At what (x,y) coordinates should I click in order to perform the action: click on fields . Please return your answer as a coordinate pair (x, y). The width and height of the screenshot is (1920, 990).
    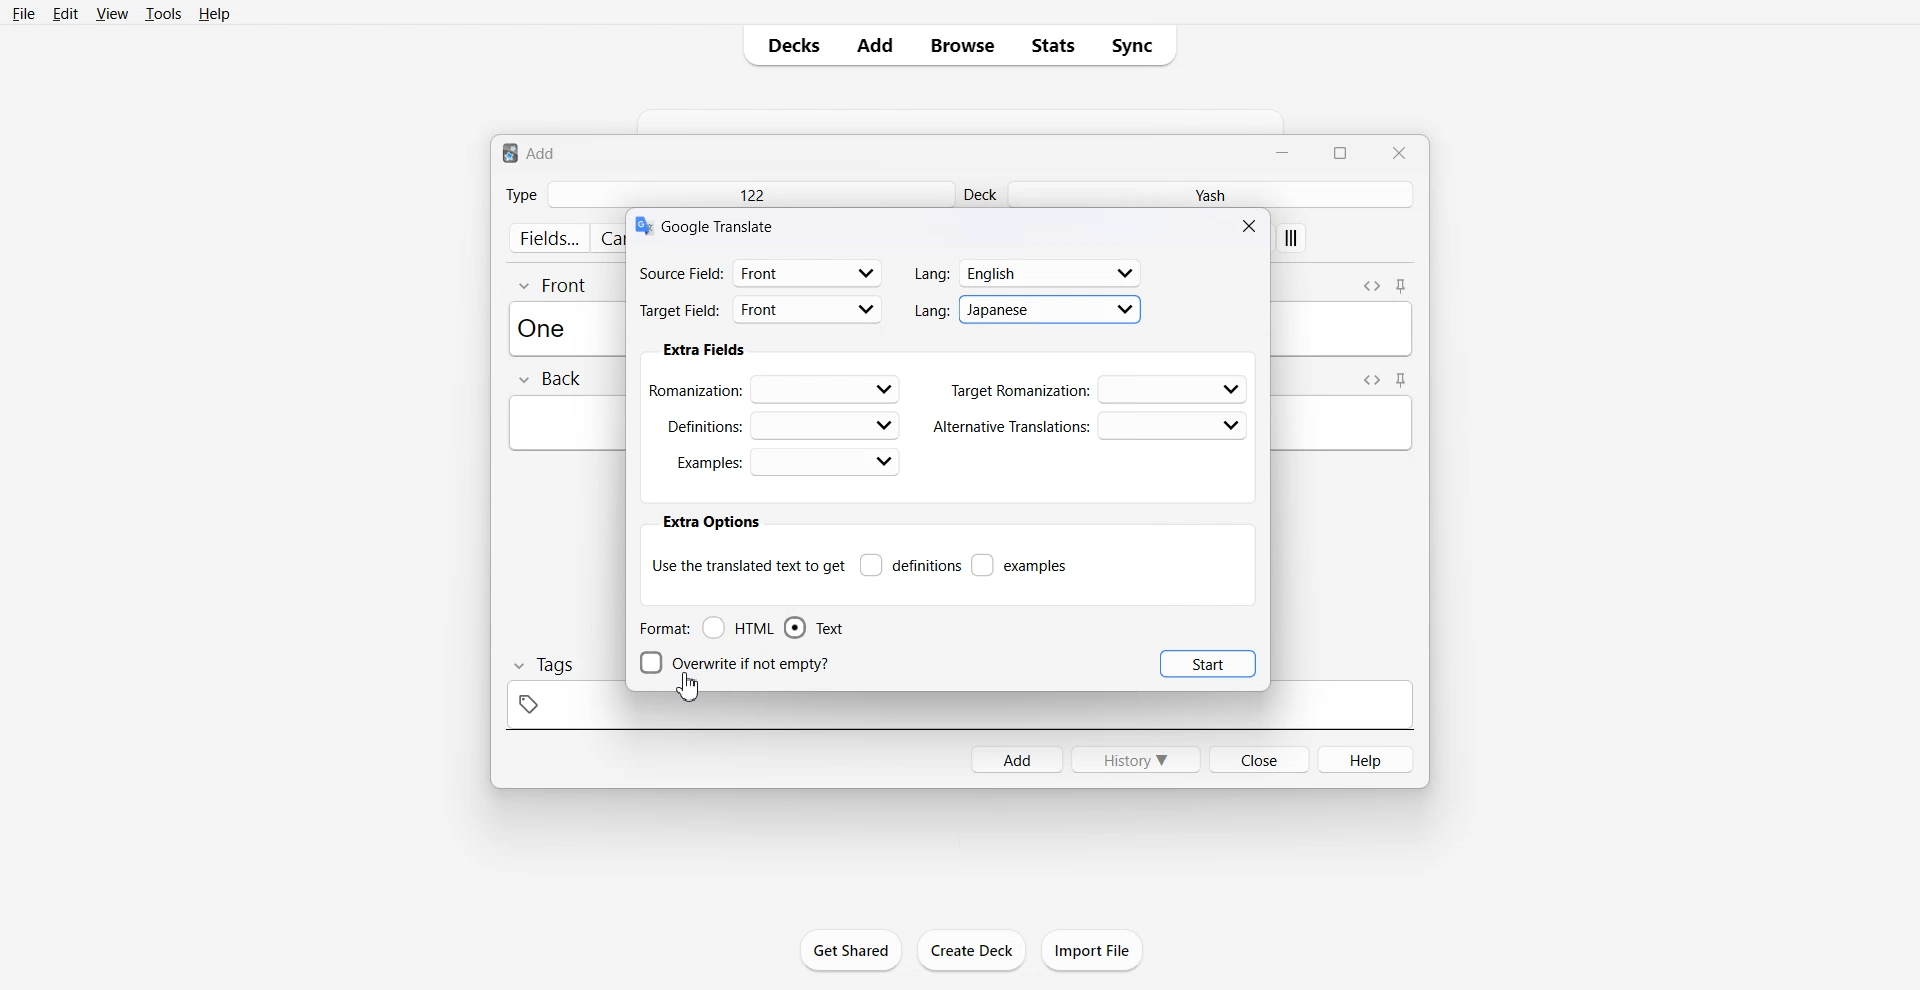
    Looking at the image, I should click on (548, 238).